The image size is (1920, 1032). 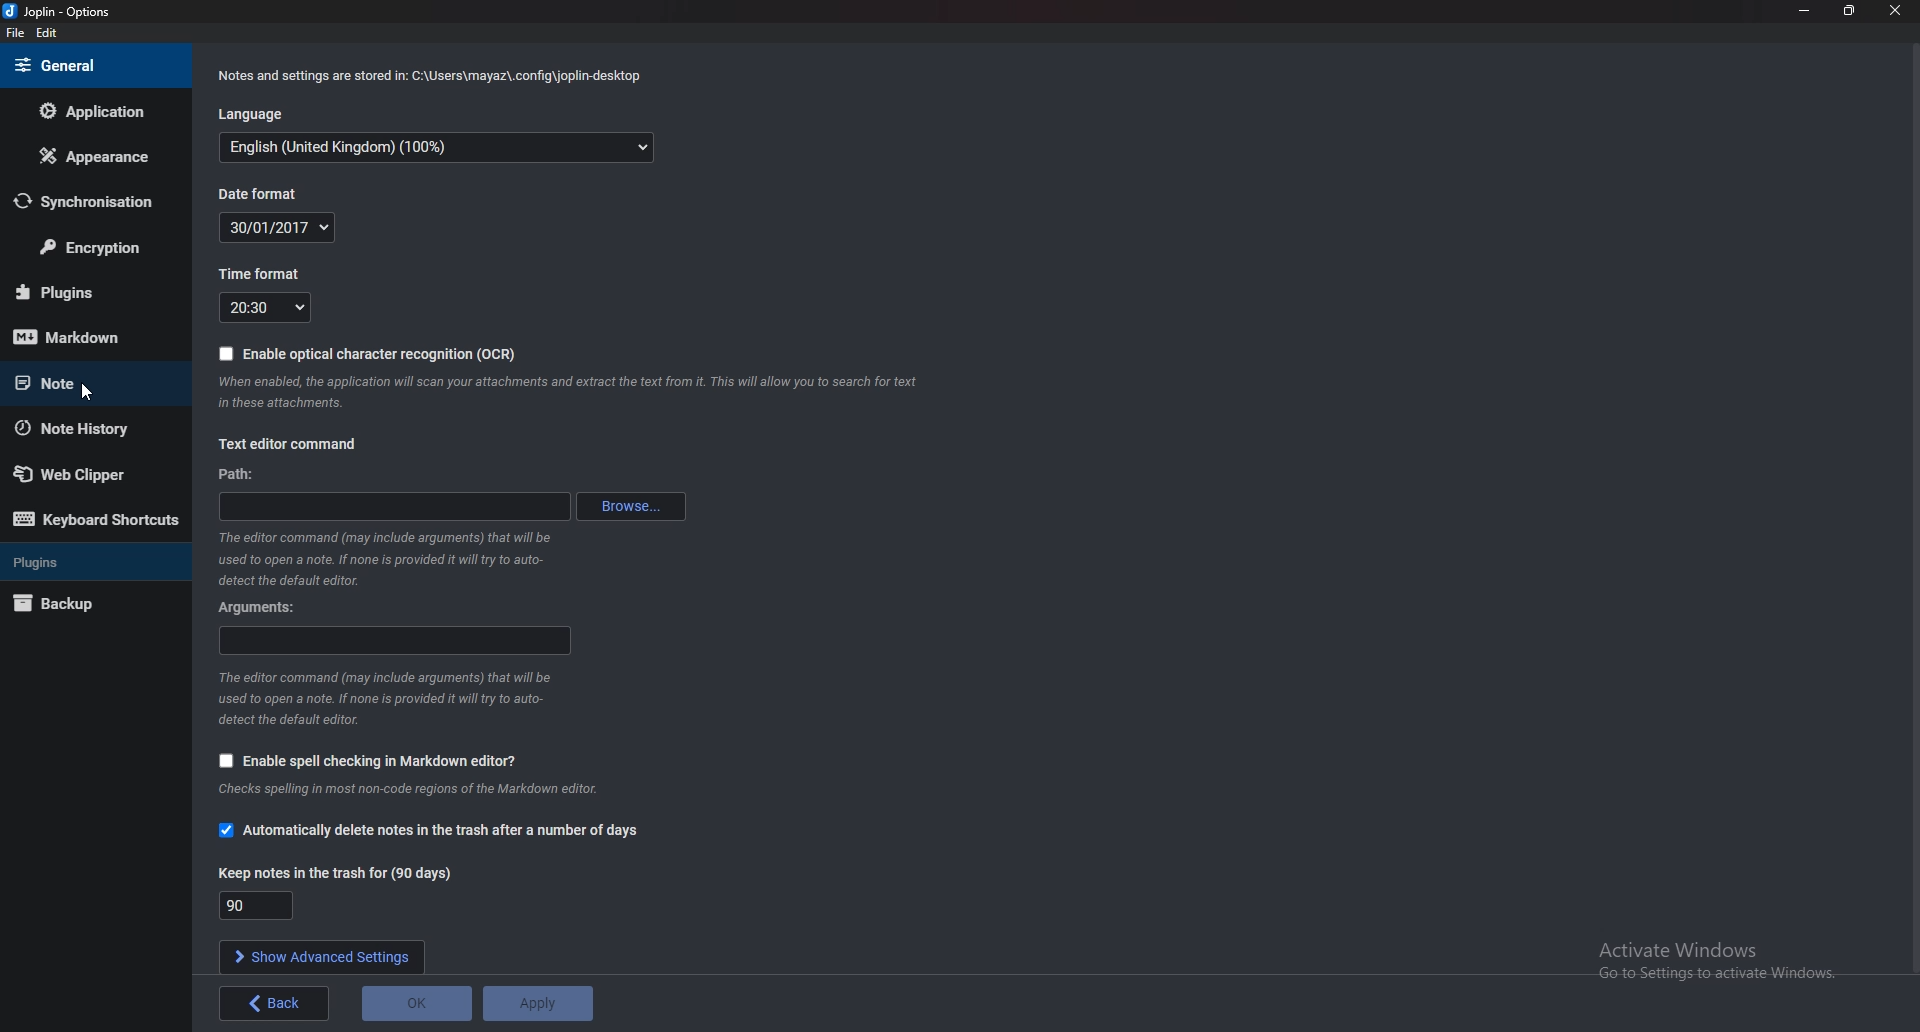 What do you see at coordinates (94, 521) in the screenshot?
I see `Keyboard shortcuts` at bounding box center [94, 521].